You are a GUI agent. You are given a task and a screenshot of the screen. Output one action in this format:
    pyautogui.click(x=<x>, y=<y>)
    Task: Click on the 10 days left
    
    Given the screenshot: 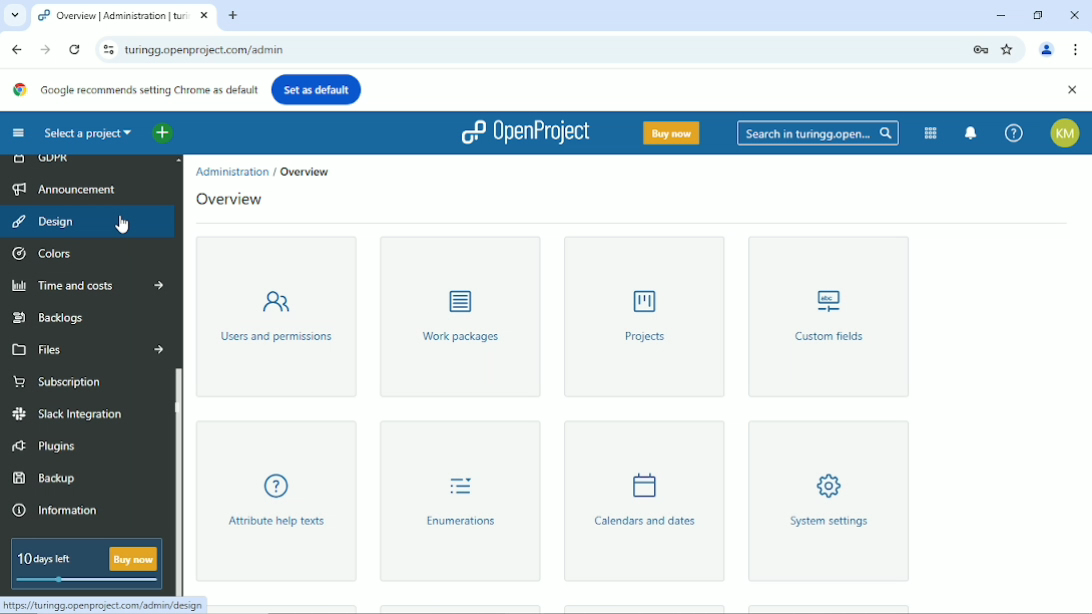 What is the action you would take?
    pyautogui.click(x=46, y=558)
    